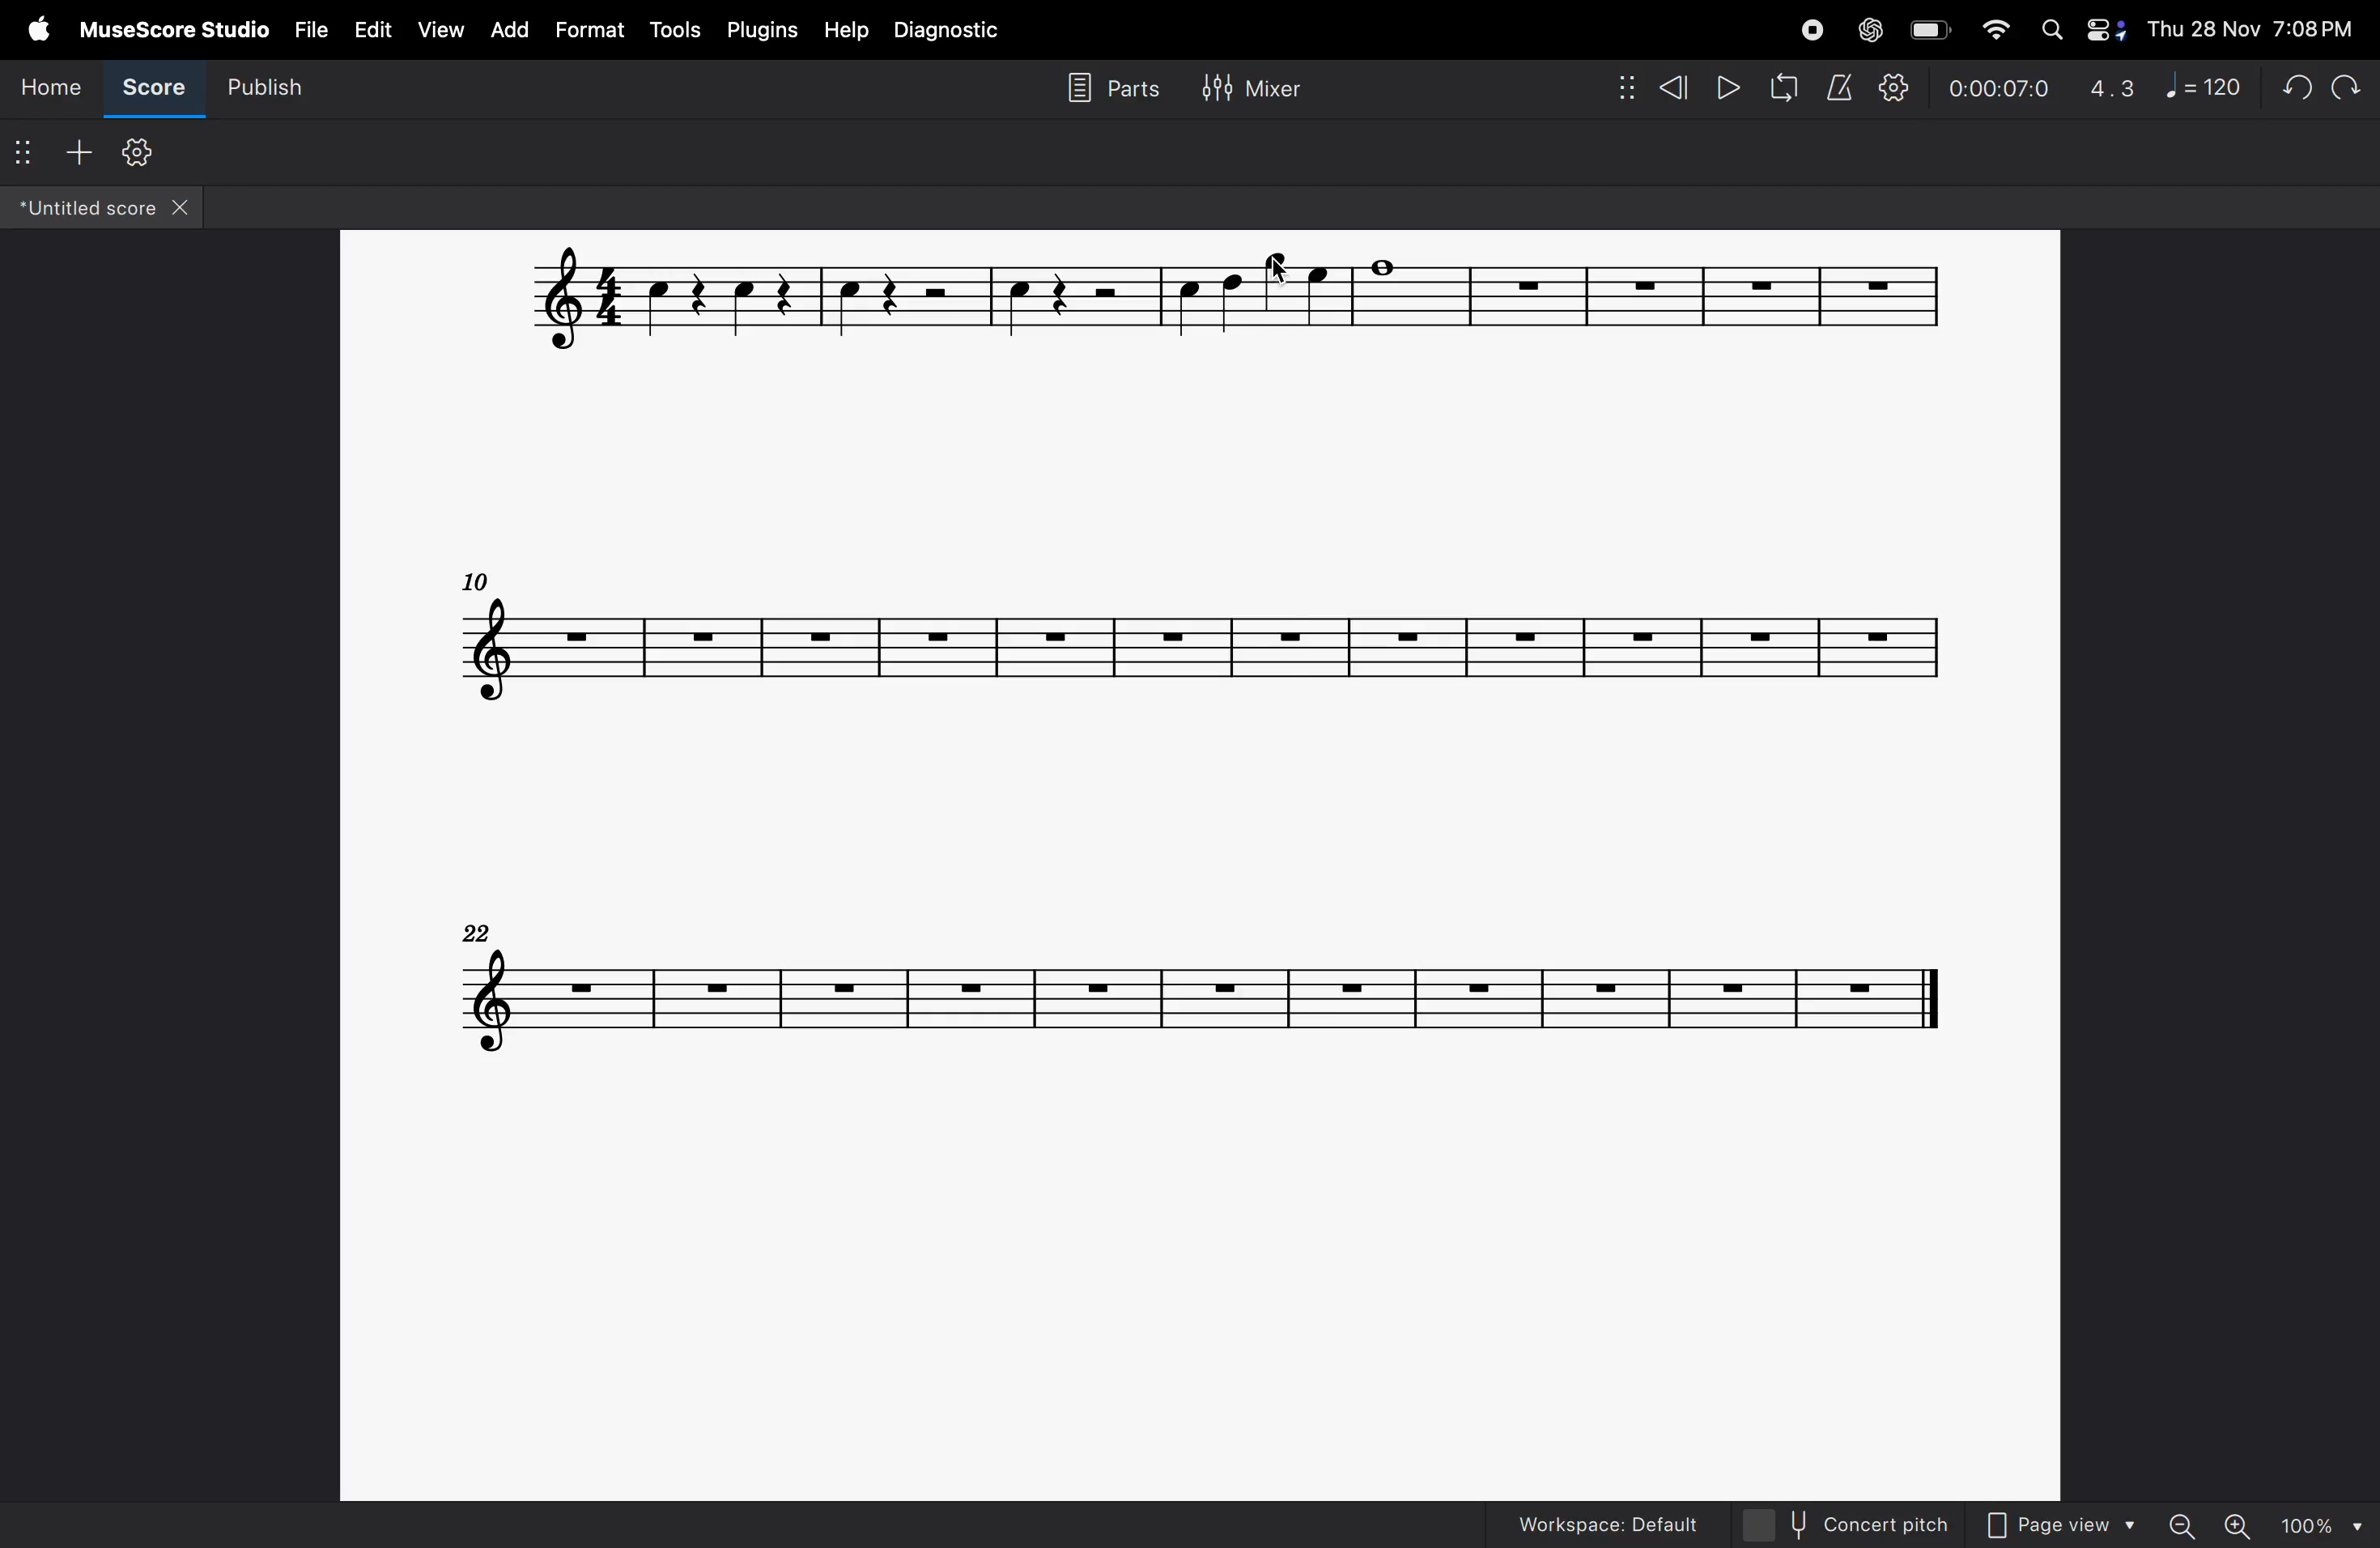 The image size is (2380, 1548). I want to click on Redo, so click(2343, 88).